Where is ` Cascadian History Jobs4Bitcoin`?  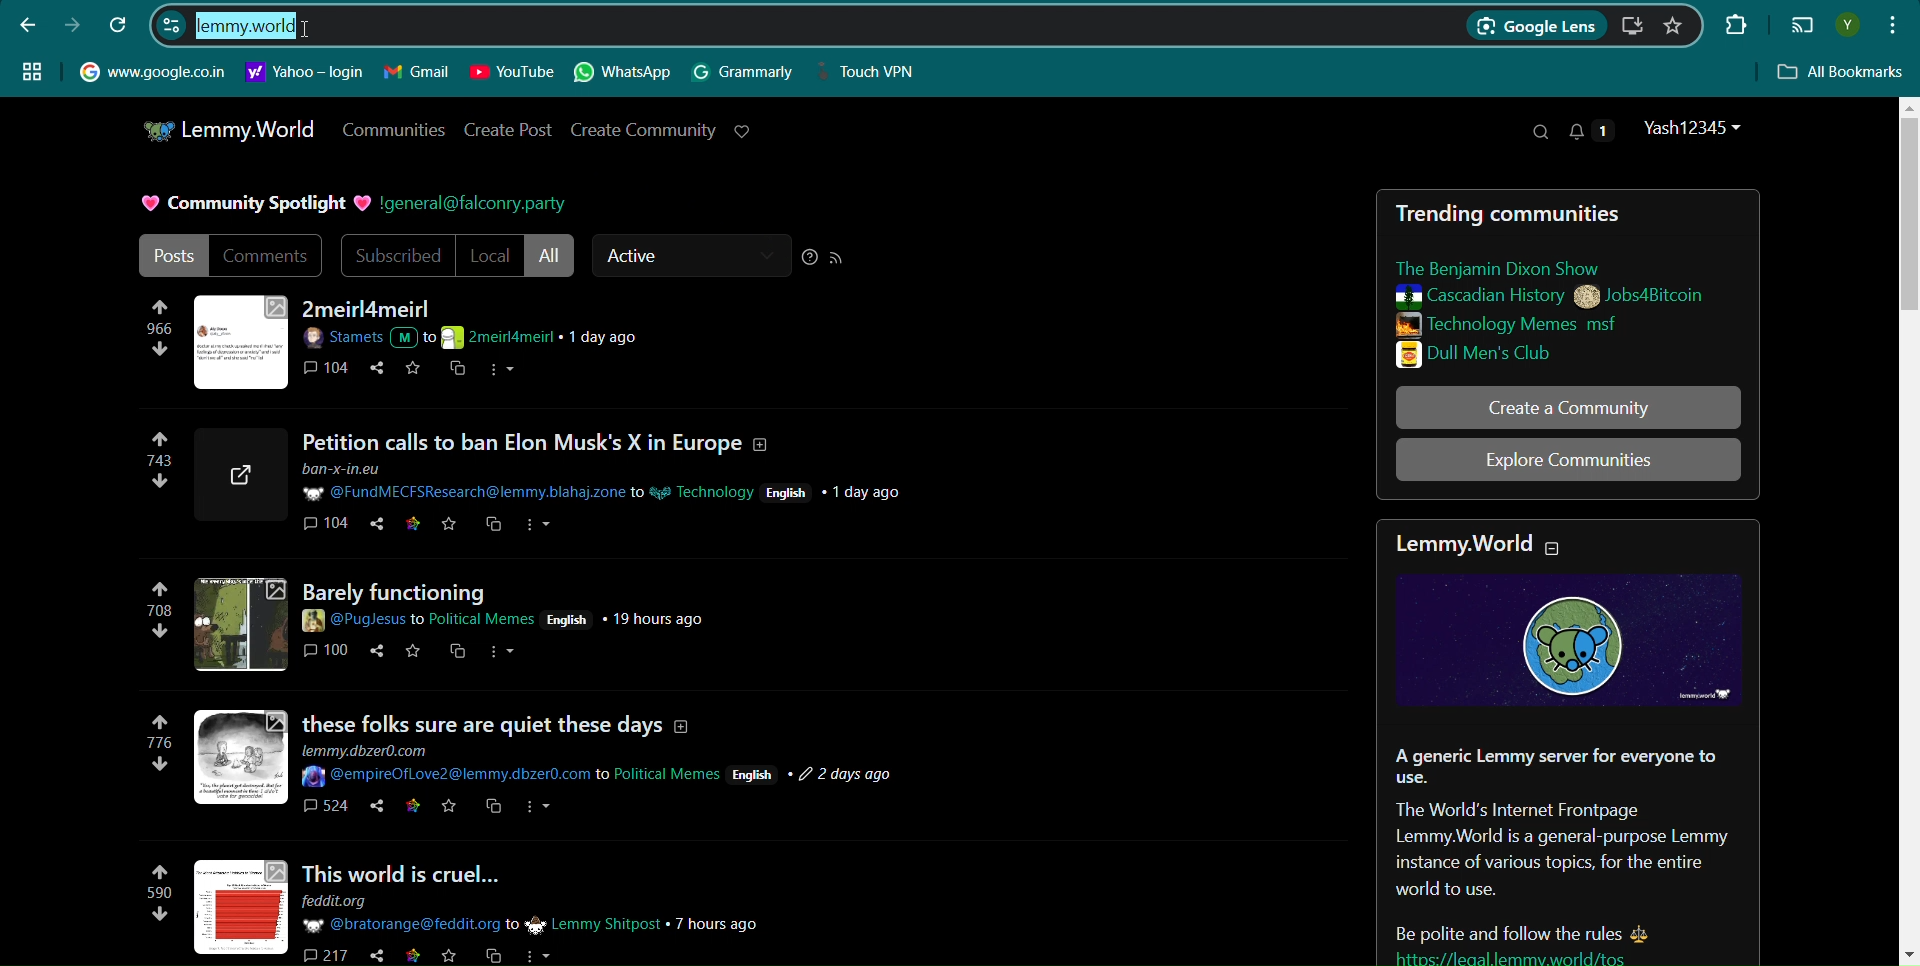  Cascadian History Jobs4Bitcoin is located at coordinates (1548, 297).